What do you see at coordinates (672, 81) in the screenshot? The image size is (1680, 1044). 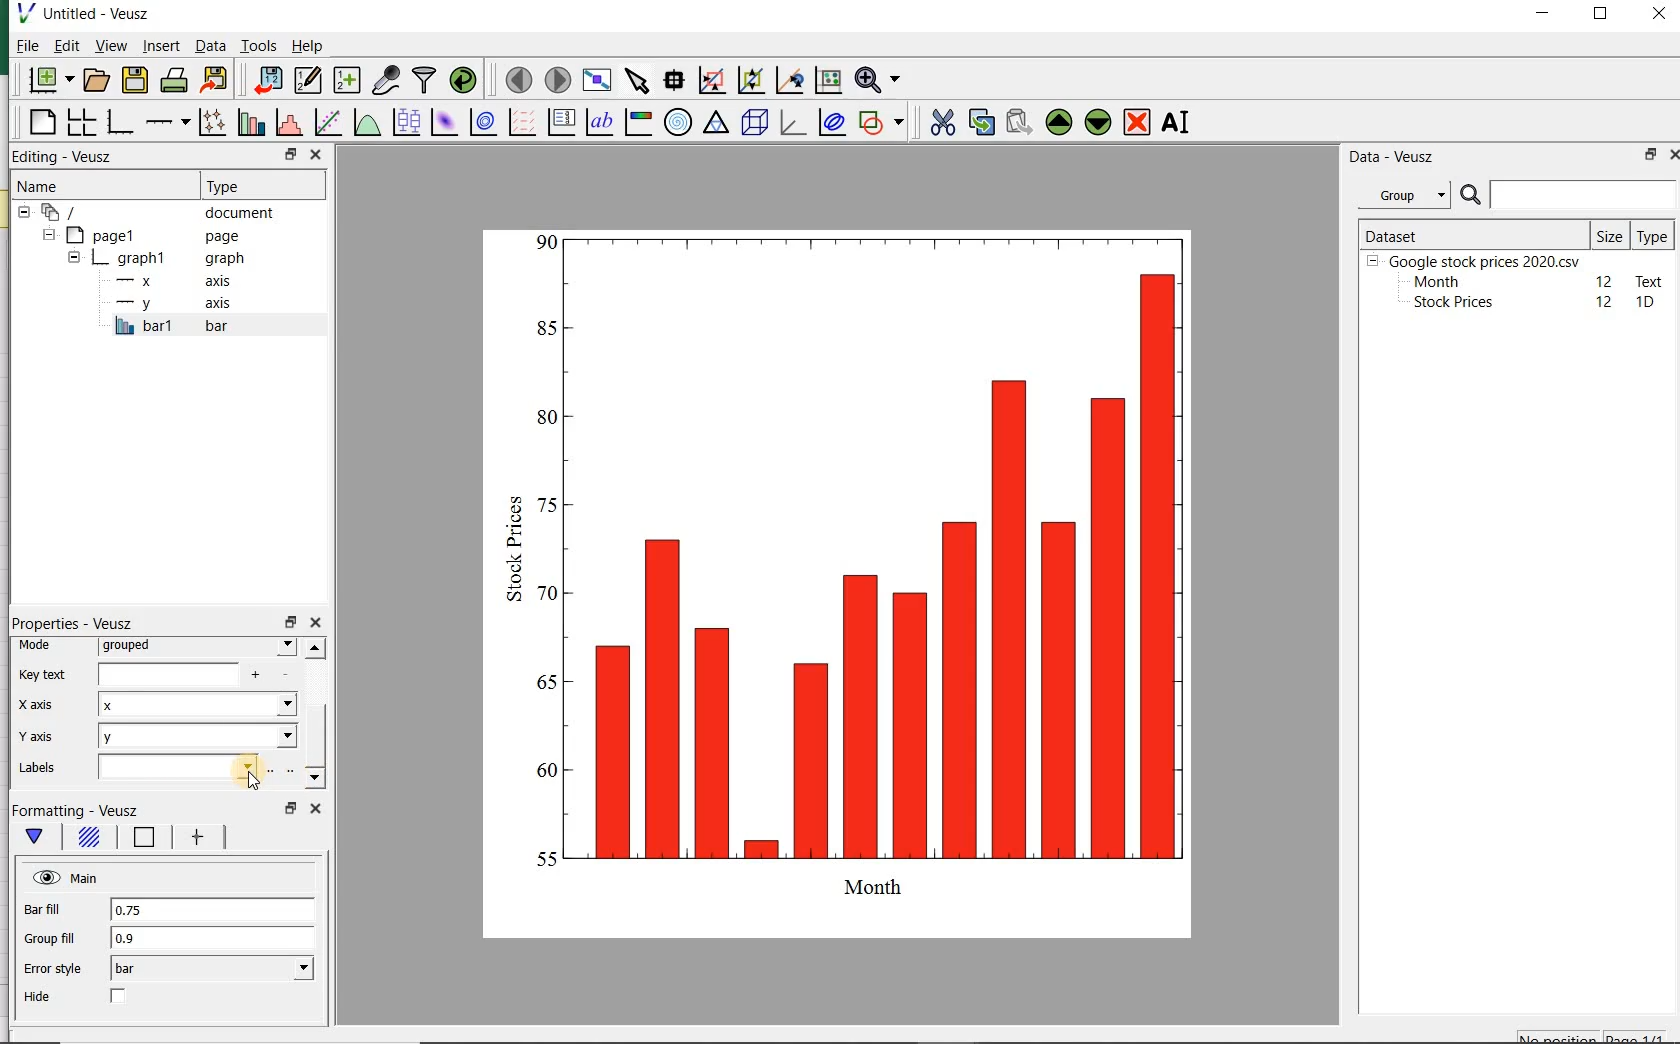 I see `read data points on the graph` at bounding box center [672, 81].